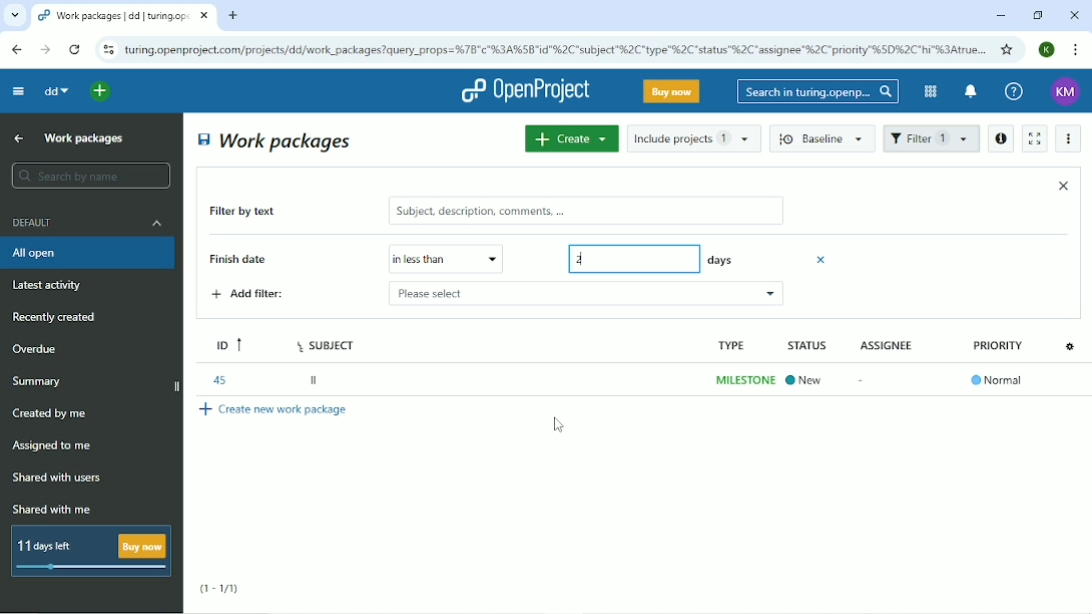 The image size is (1092, 614). I want to click on Filter by text, so click(257, 213).